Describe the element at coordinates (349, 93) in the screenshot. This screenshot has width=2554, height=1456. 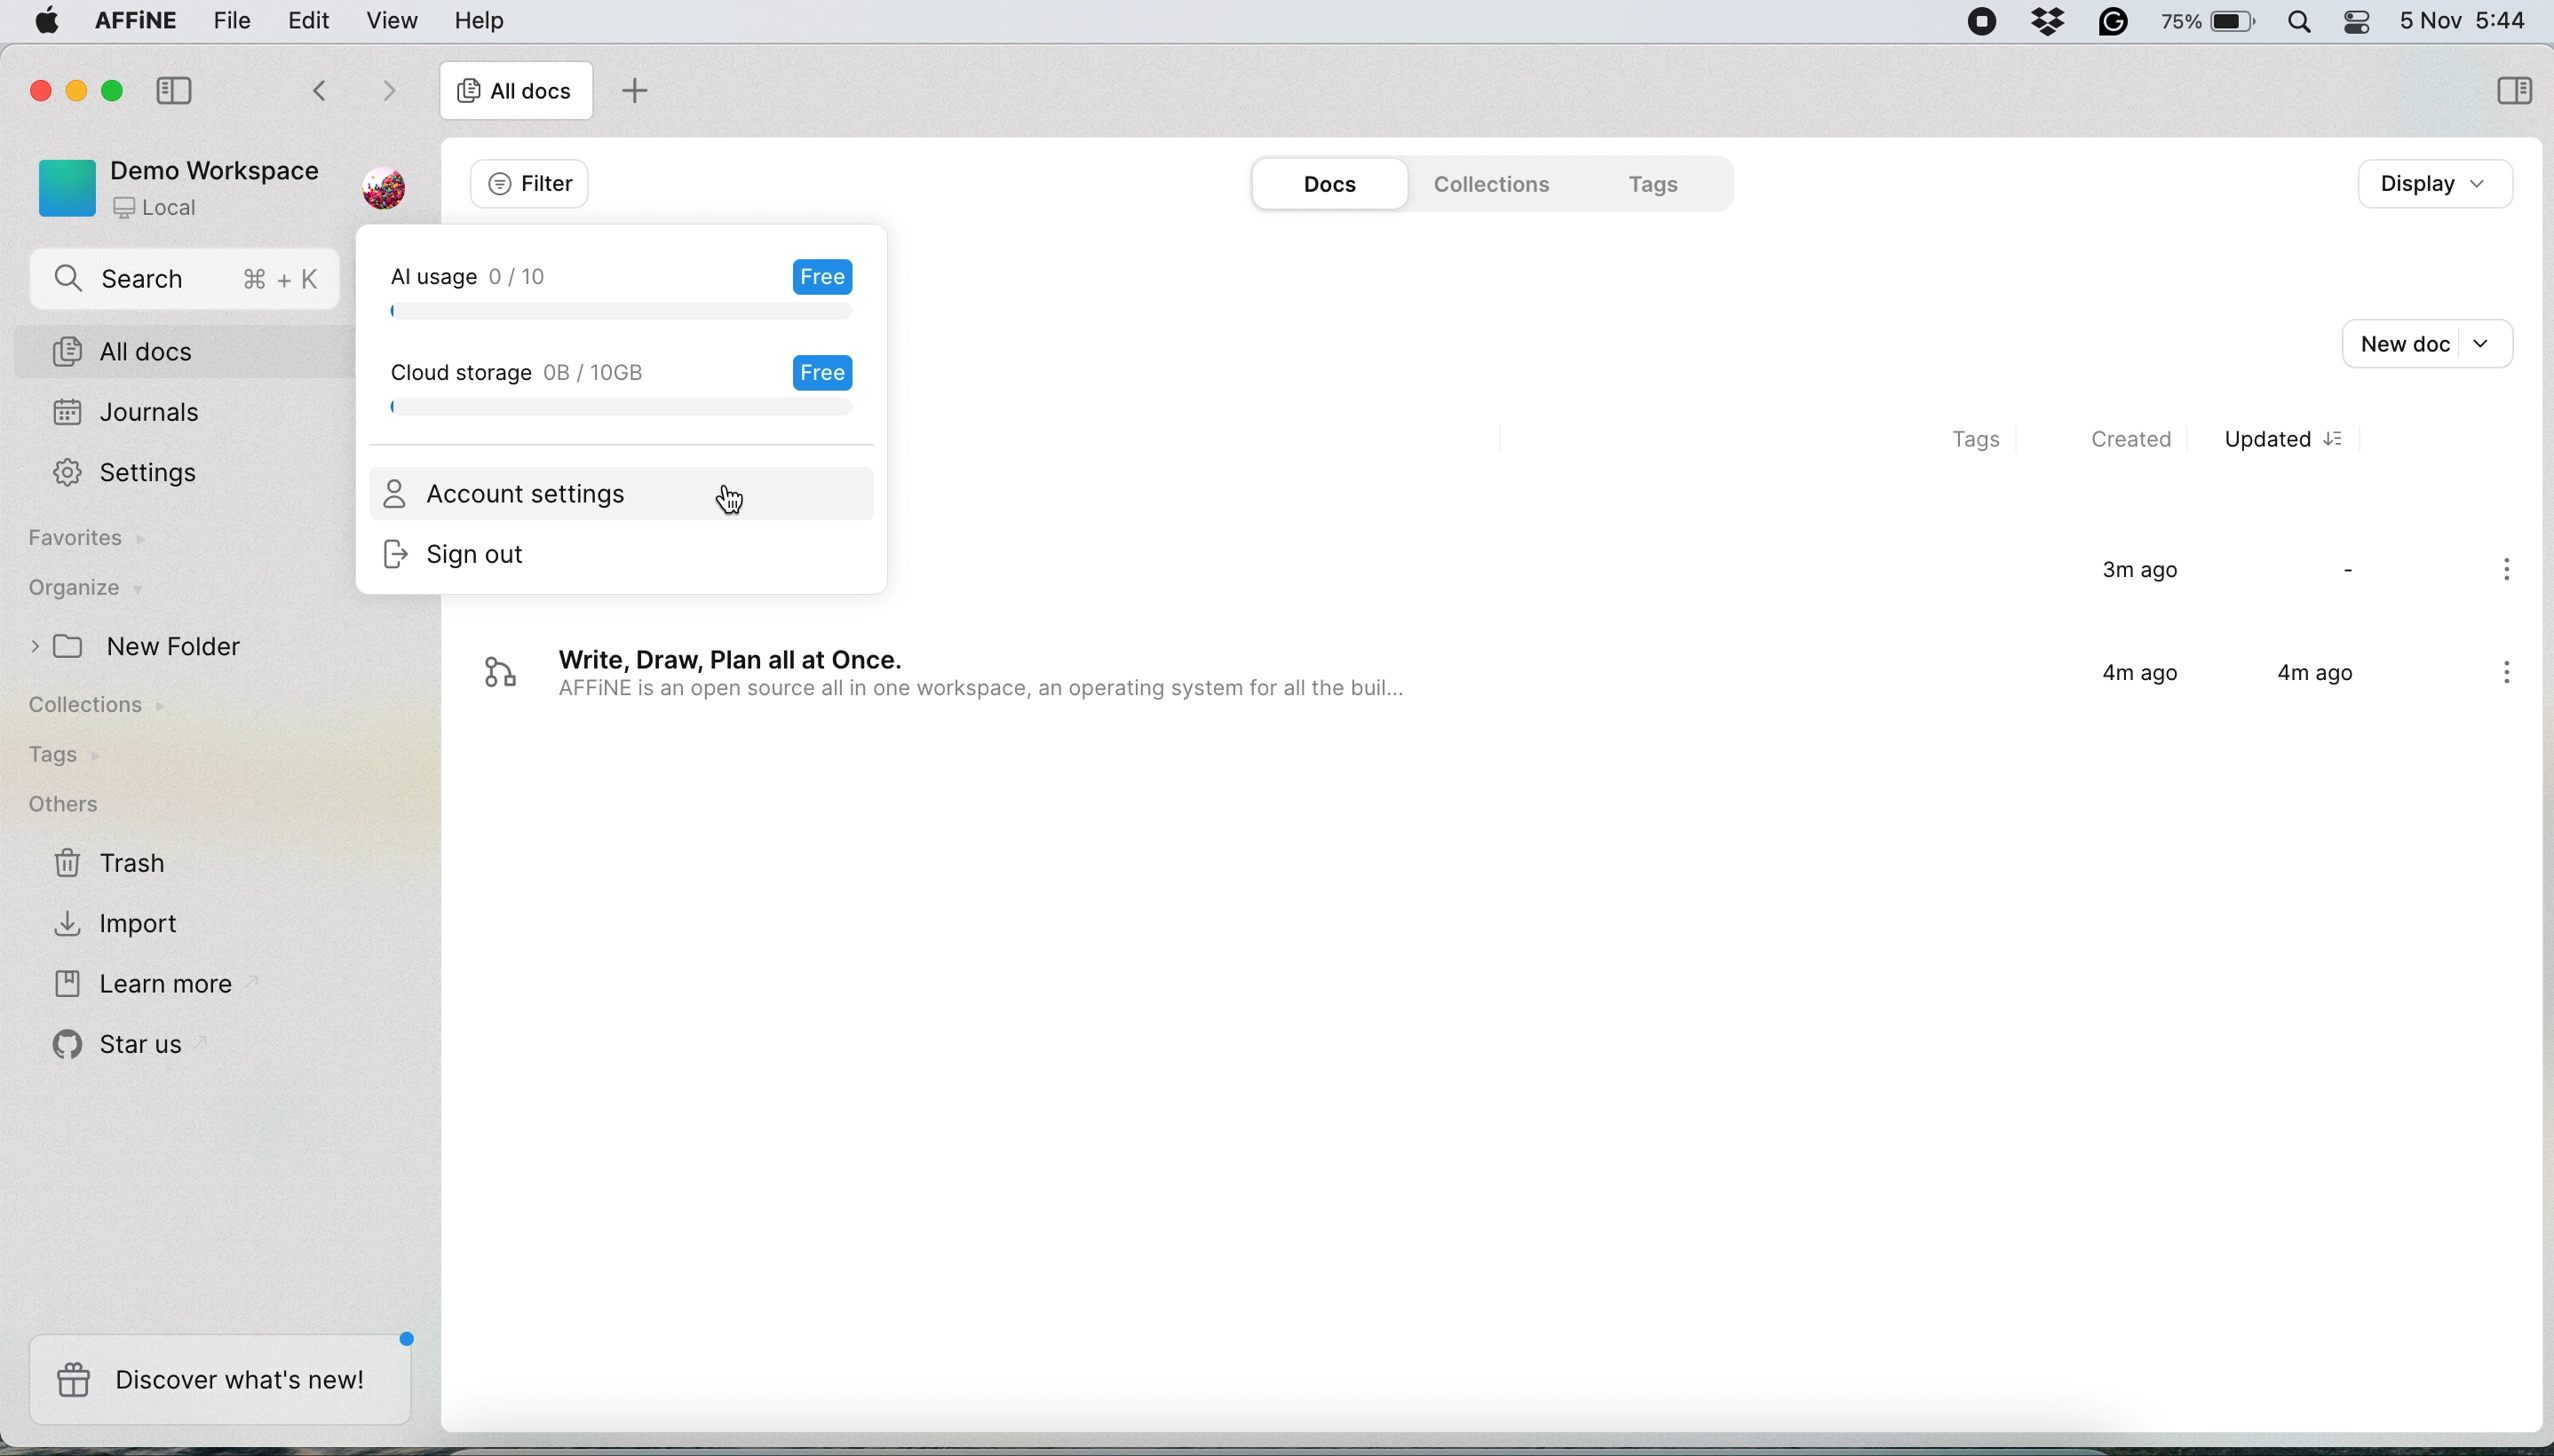
I see `switch between documents` at that location.